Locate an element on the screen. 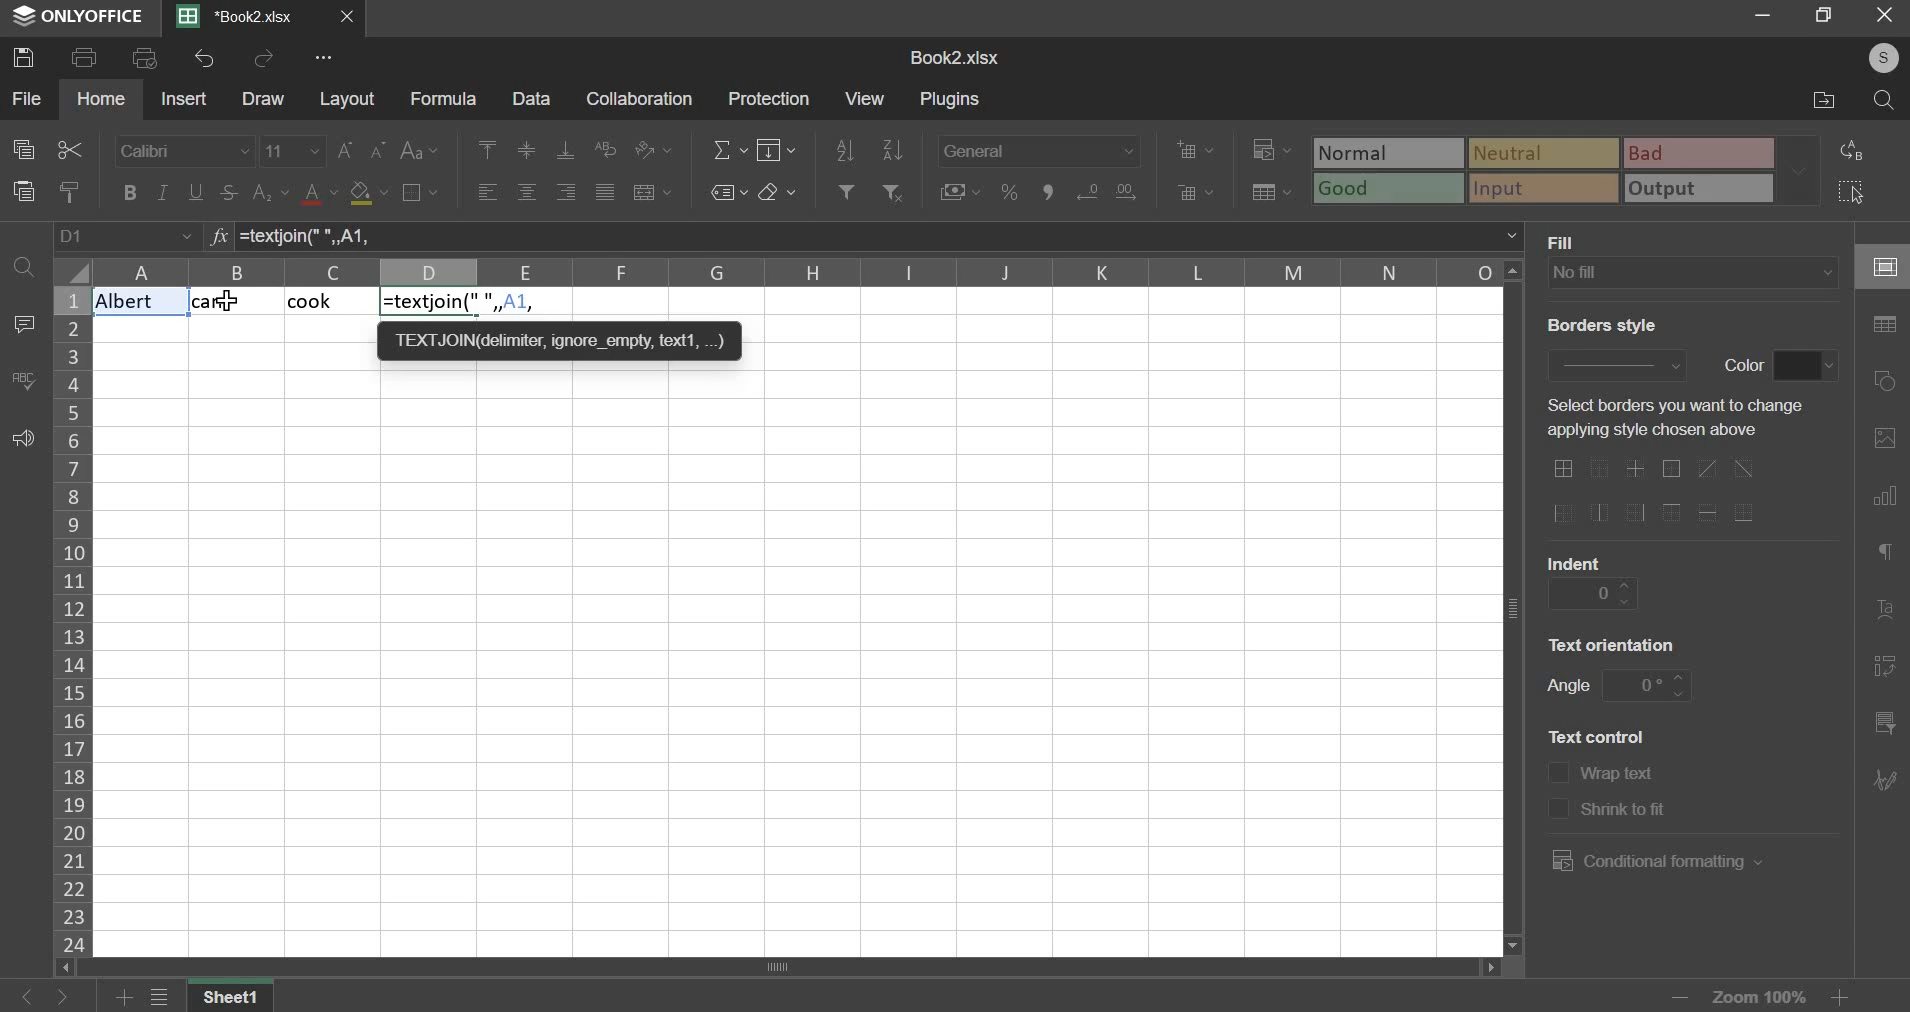 This screenshot has height=1012, width=1910. font size change is located at coordinates (364, 150).